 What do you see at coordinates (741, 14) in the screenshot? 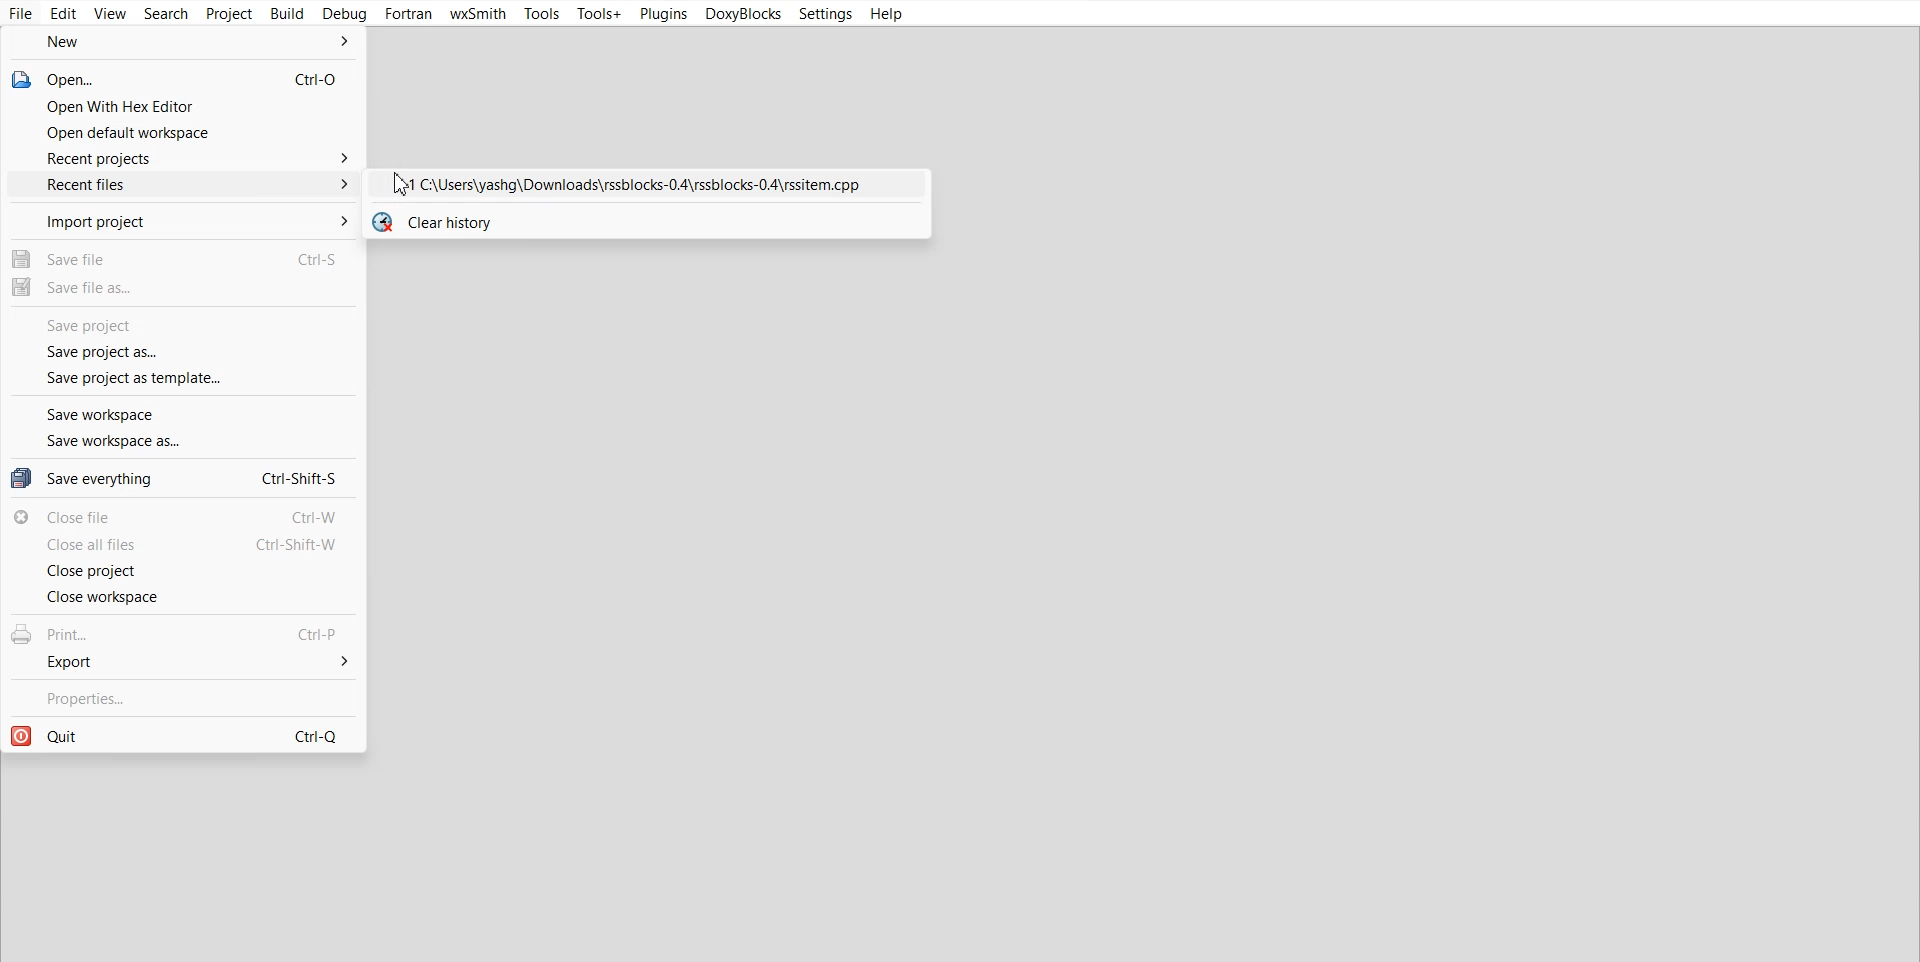
I see `DoxyBlocks` at bounding box center [741, 14].